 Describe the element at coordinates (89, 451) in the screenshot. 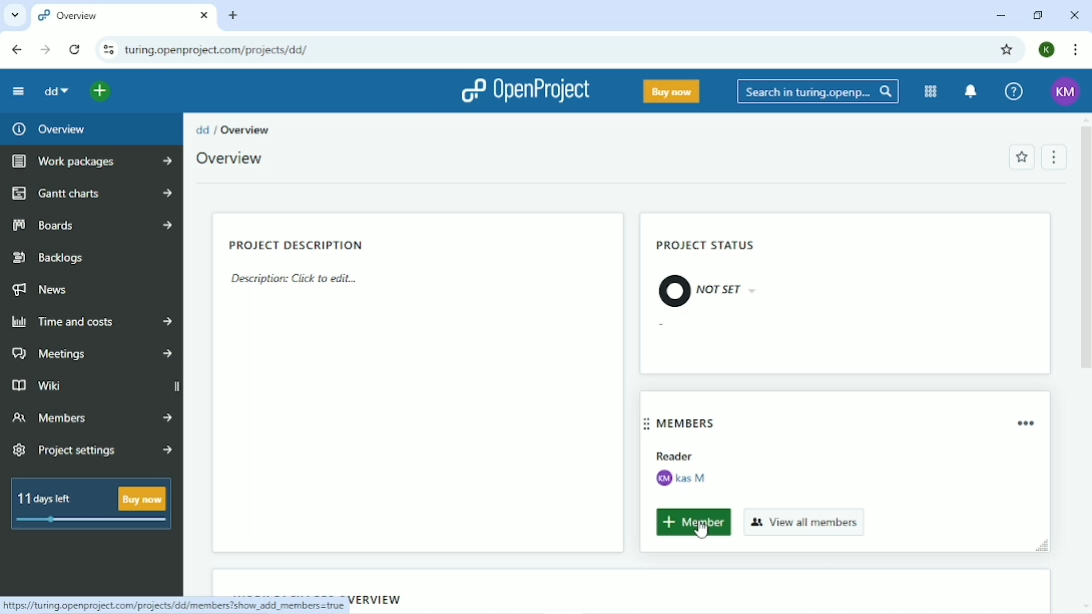

I see `Project settings` at that location.